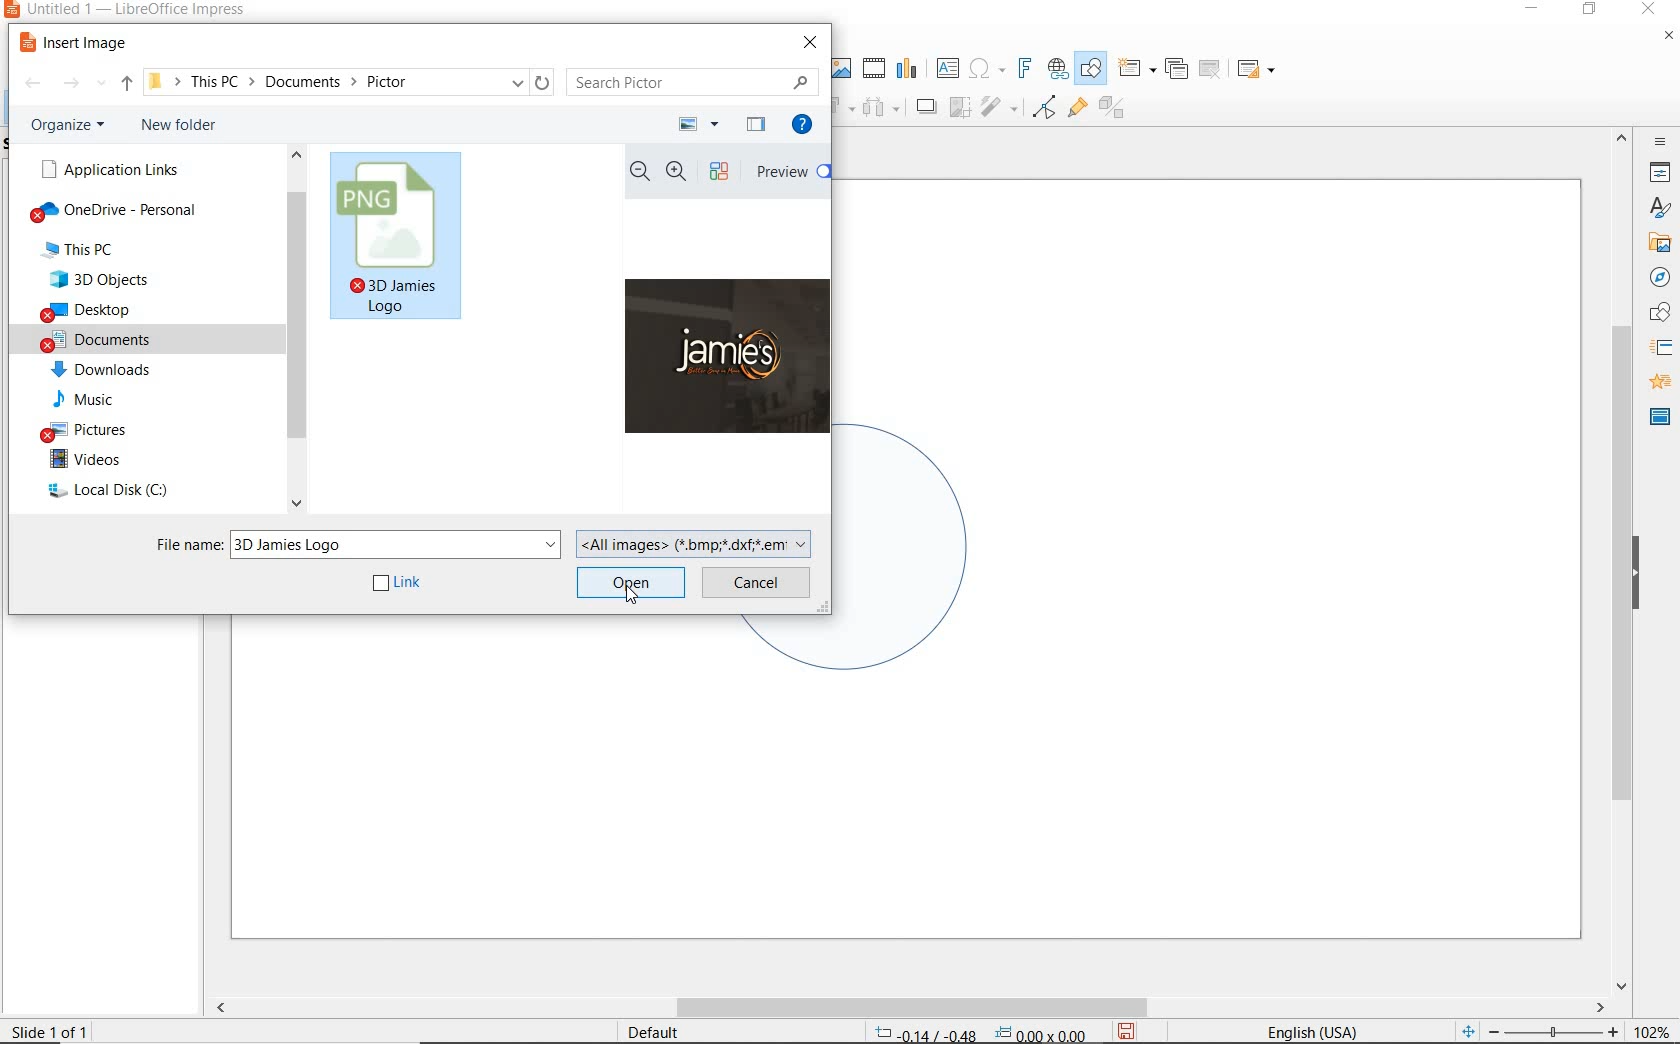 This screenshot has height=1044, width=1680. I want to click on IMAGE FILE, so click(398, 239).